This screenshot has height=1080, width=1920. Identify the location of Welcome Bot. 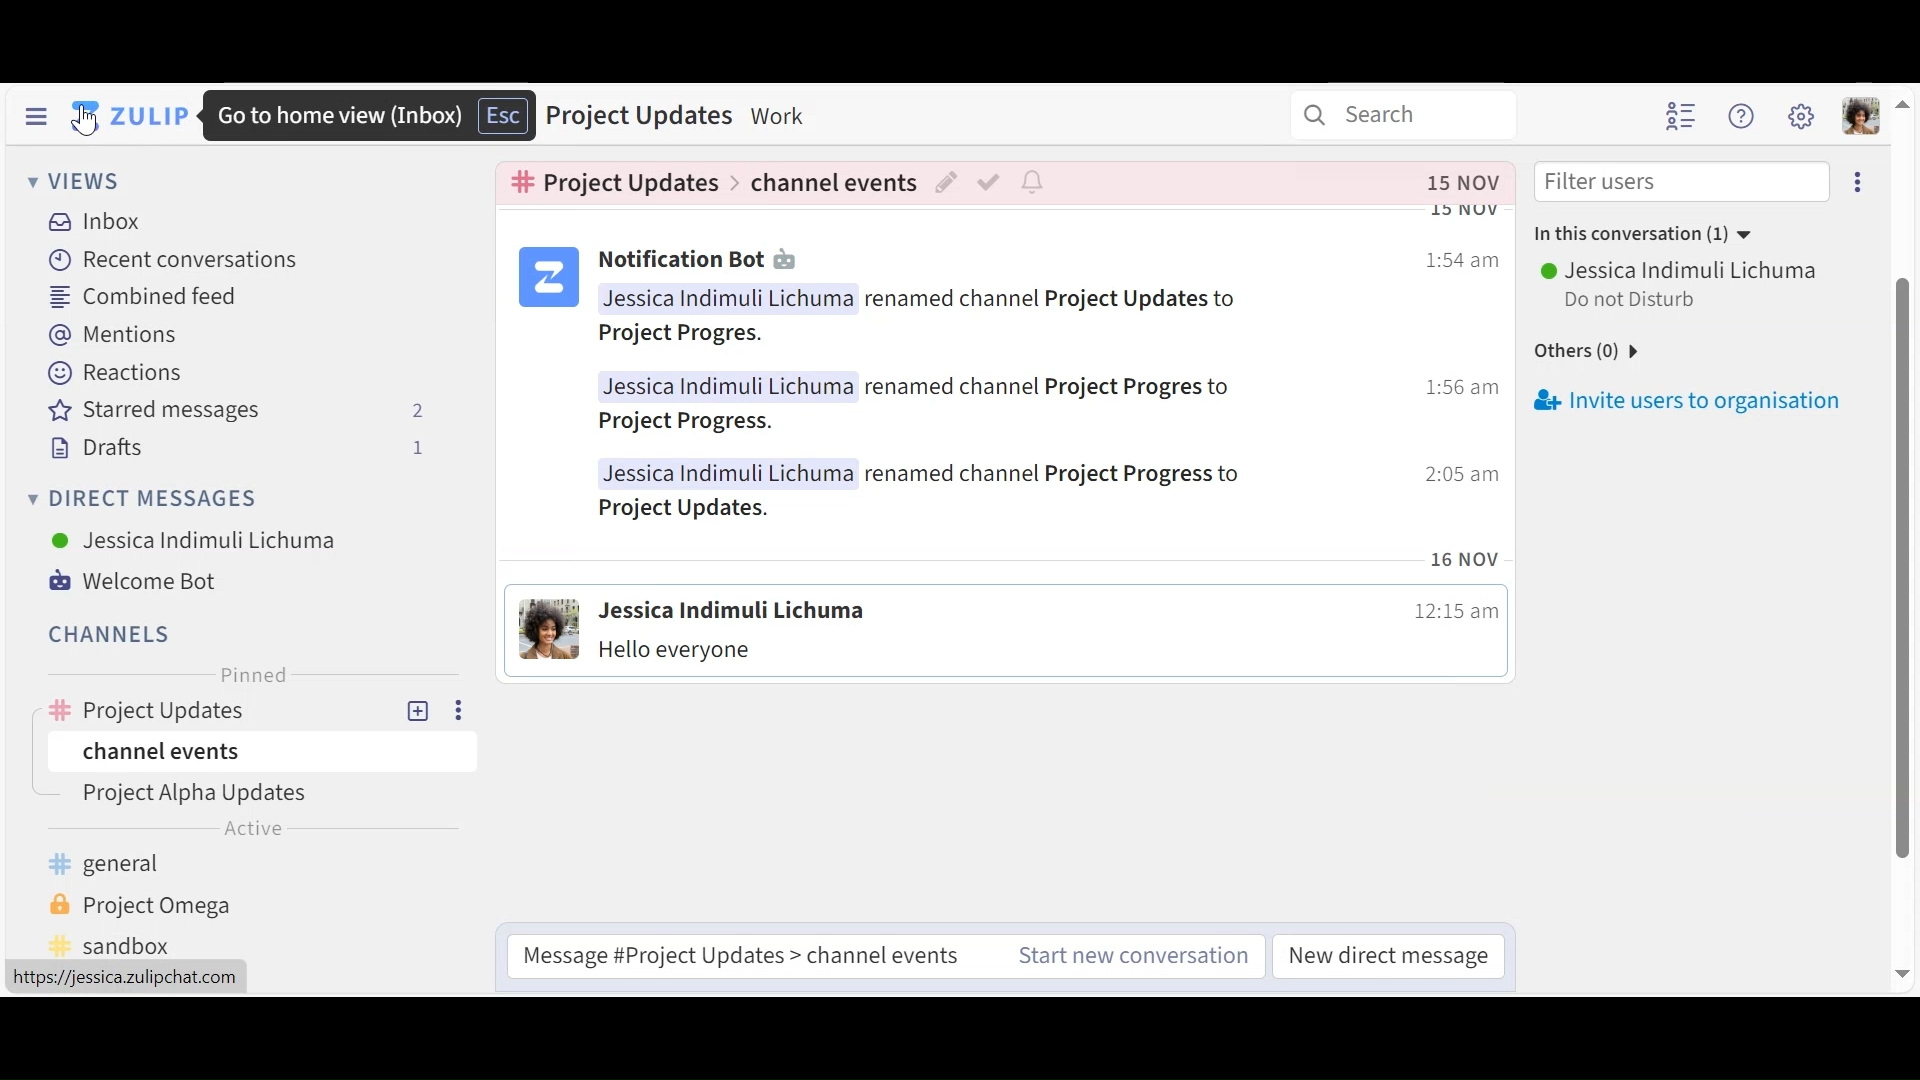
(137, 581).